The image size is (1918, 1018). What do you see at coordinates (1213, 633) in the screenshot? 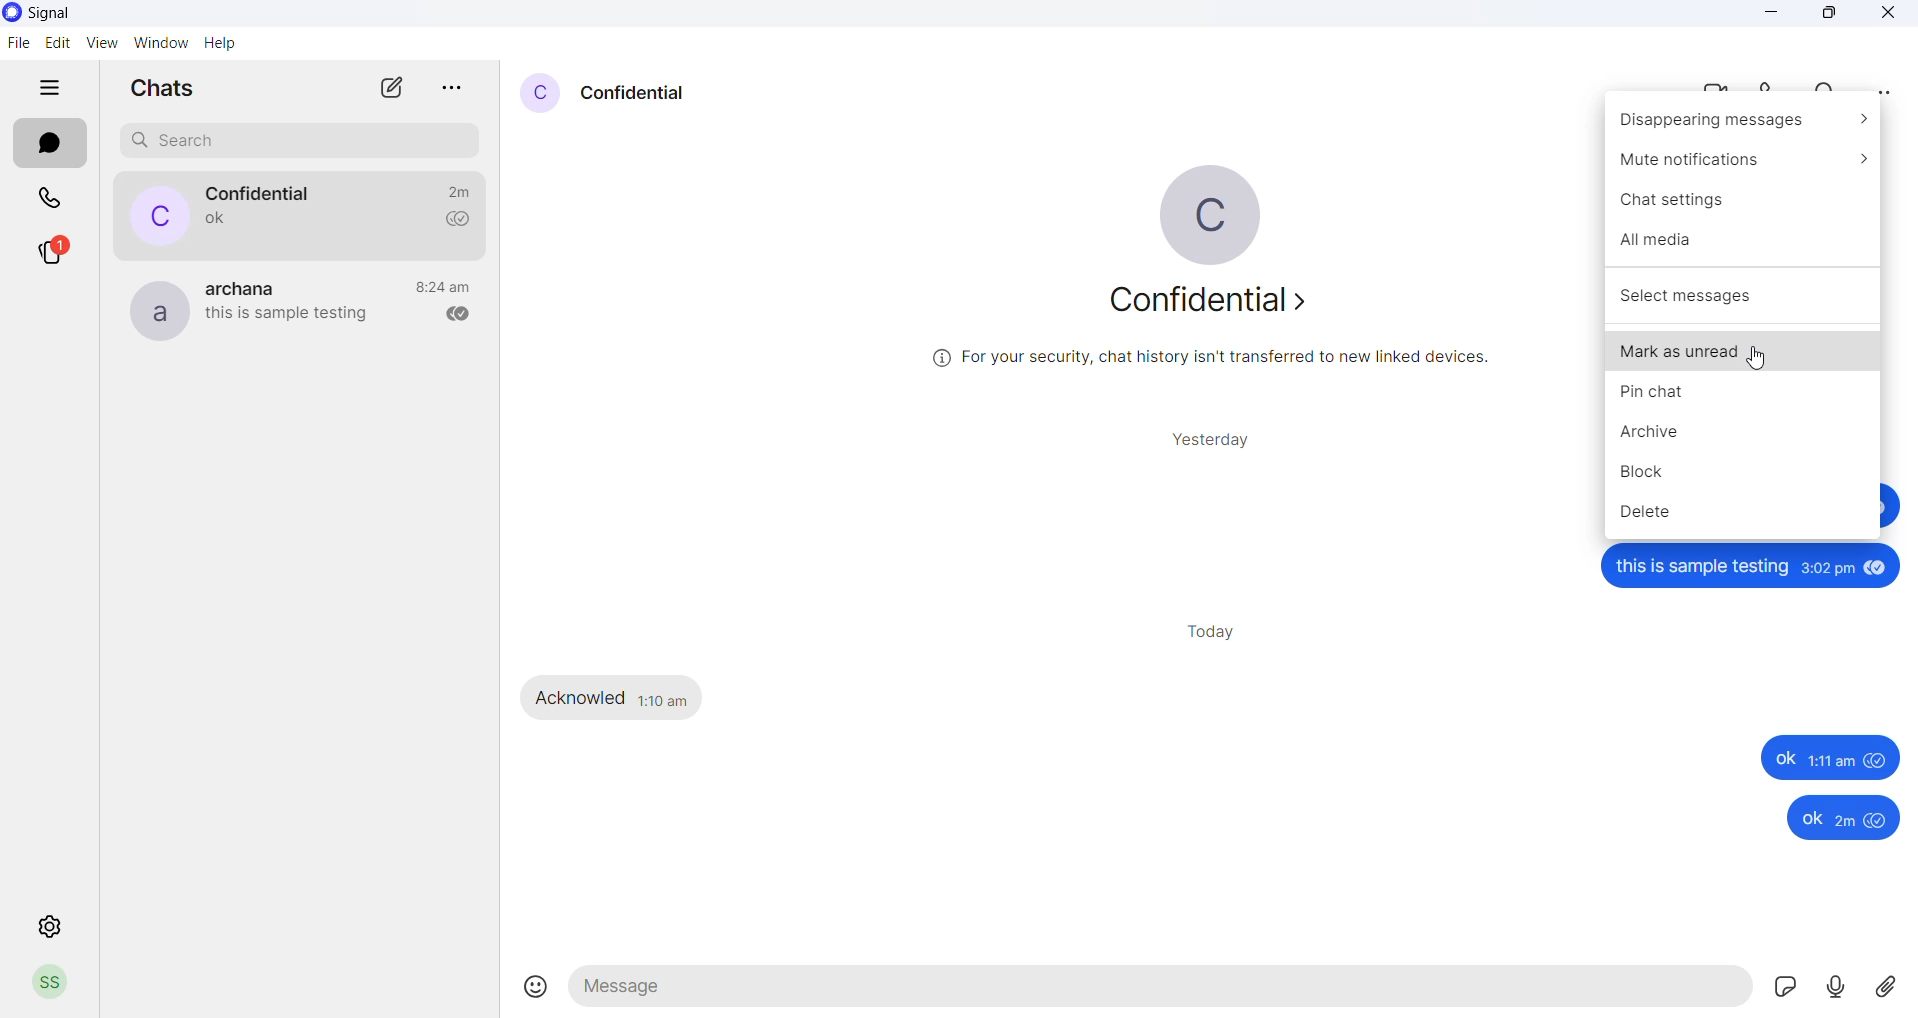
I see `today heading` at bounding box center [1213, 633].